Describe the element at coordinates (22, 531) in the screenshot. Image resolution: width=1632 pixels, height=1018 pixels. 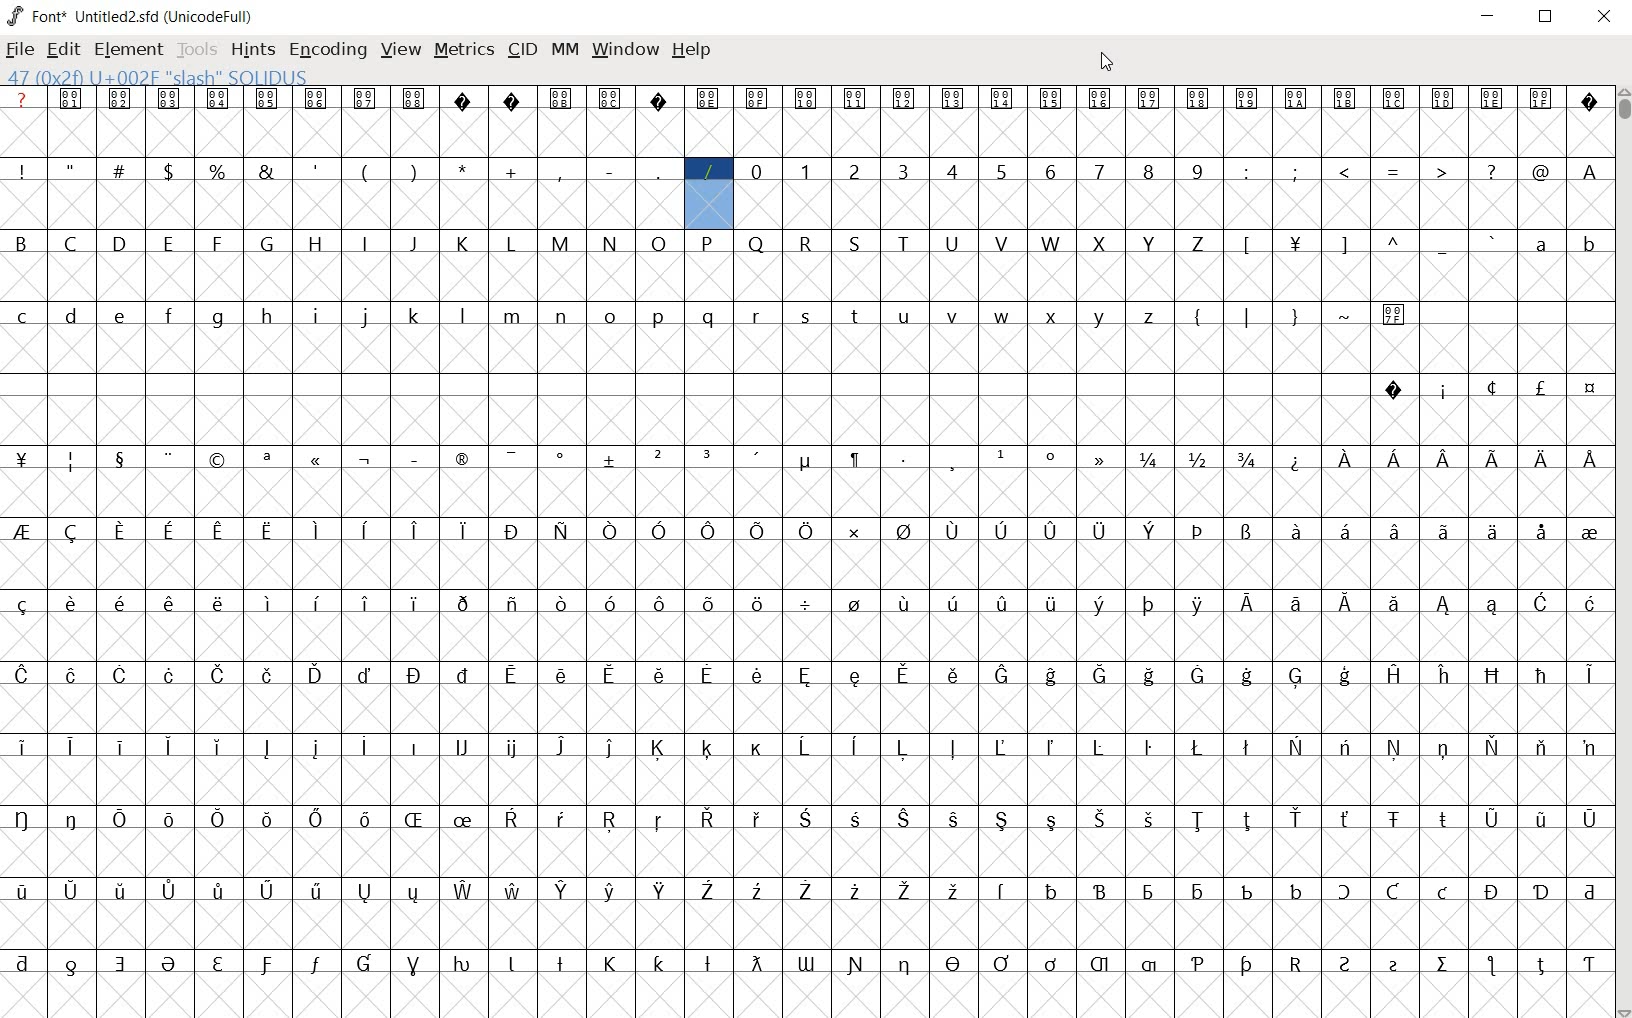
I see `glyph` at that location.